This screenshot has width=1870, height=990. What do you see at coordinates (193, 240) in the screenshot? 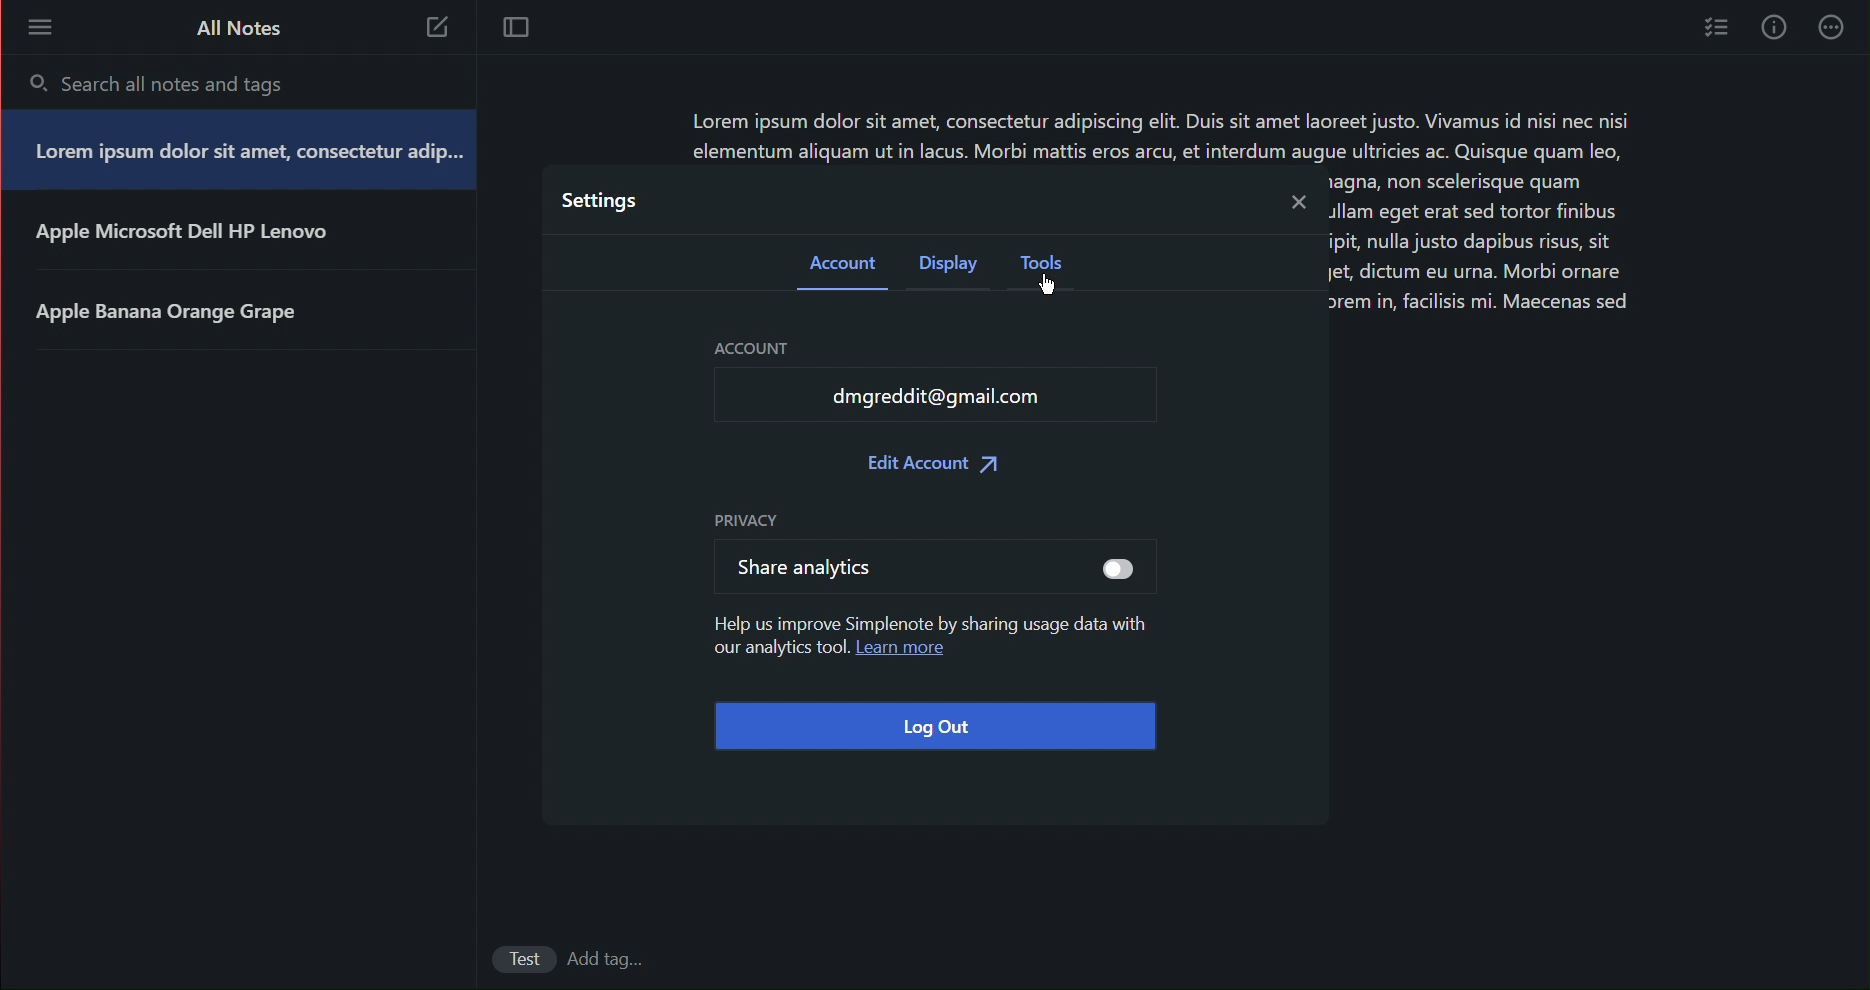
I see `Apple Microsoft Dell HP Lenovo` at bounding box center [193, 240].